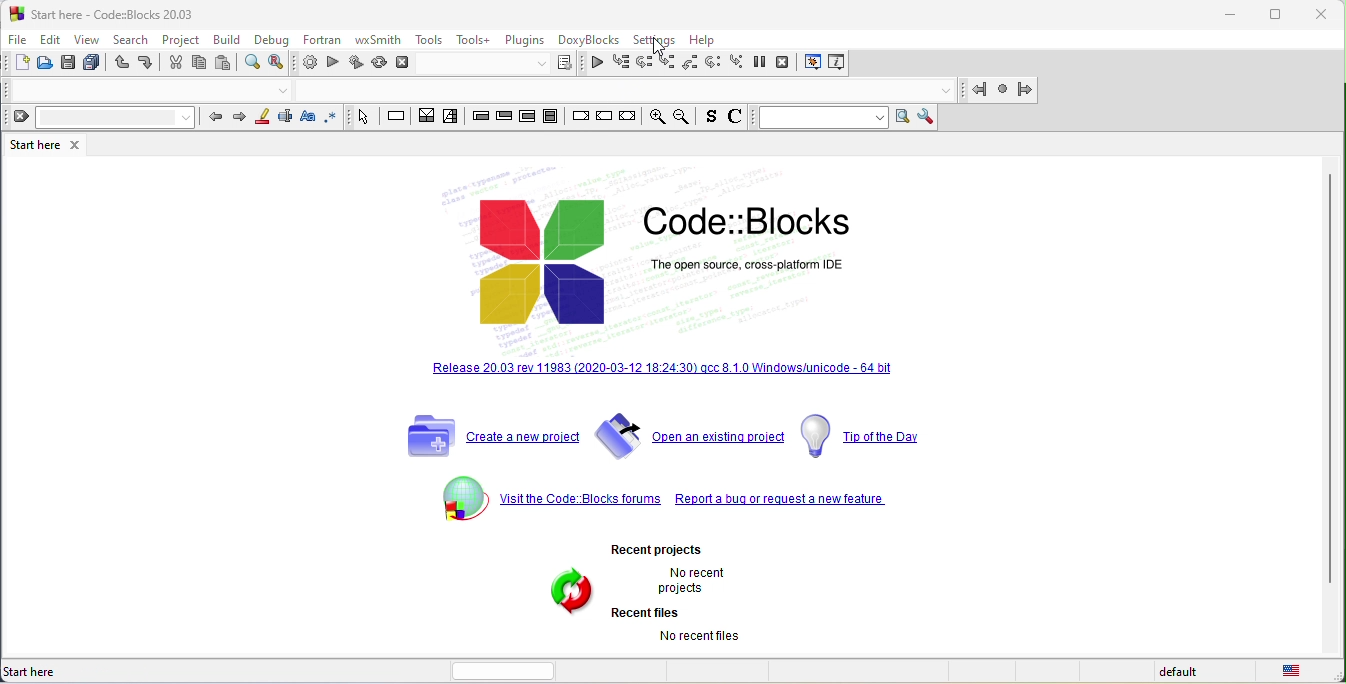  I want to click on open, so click(46, 66).